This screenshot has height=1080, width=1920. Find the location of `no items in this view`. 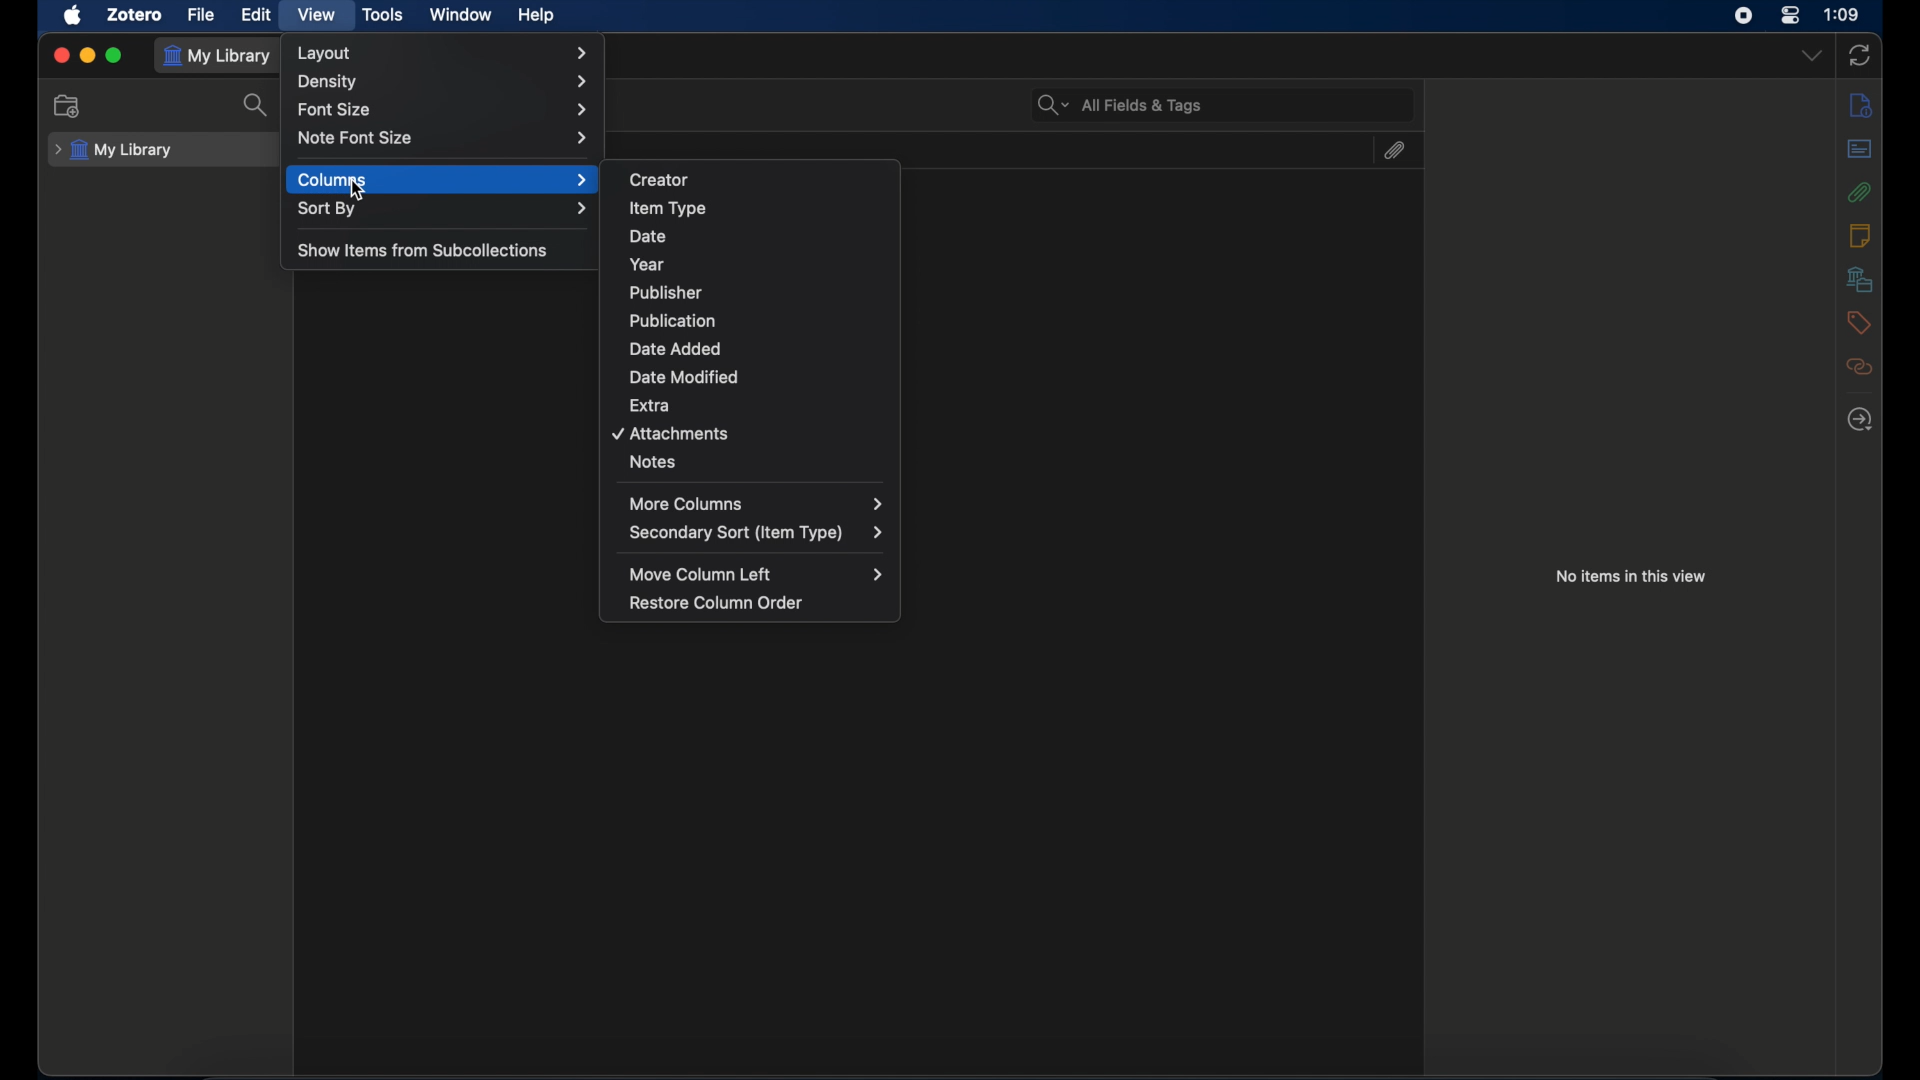

no items in this view is located at coordinates (1632, 576).